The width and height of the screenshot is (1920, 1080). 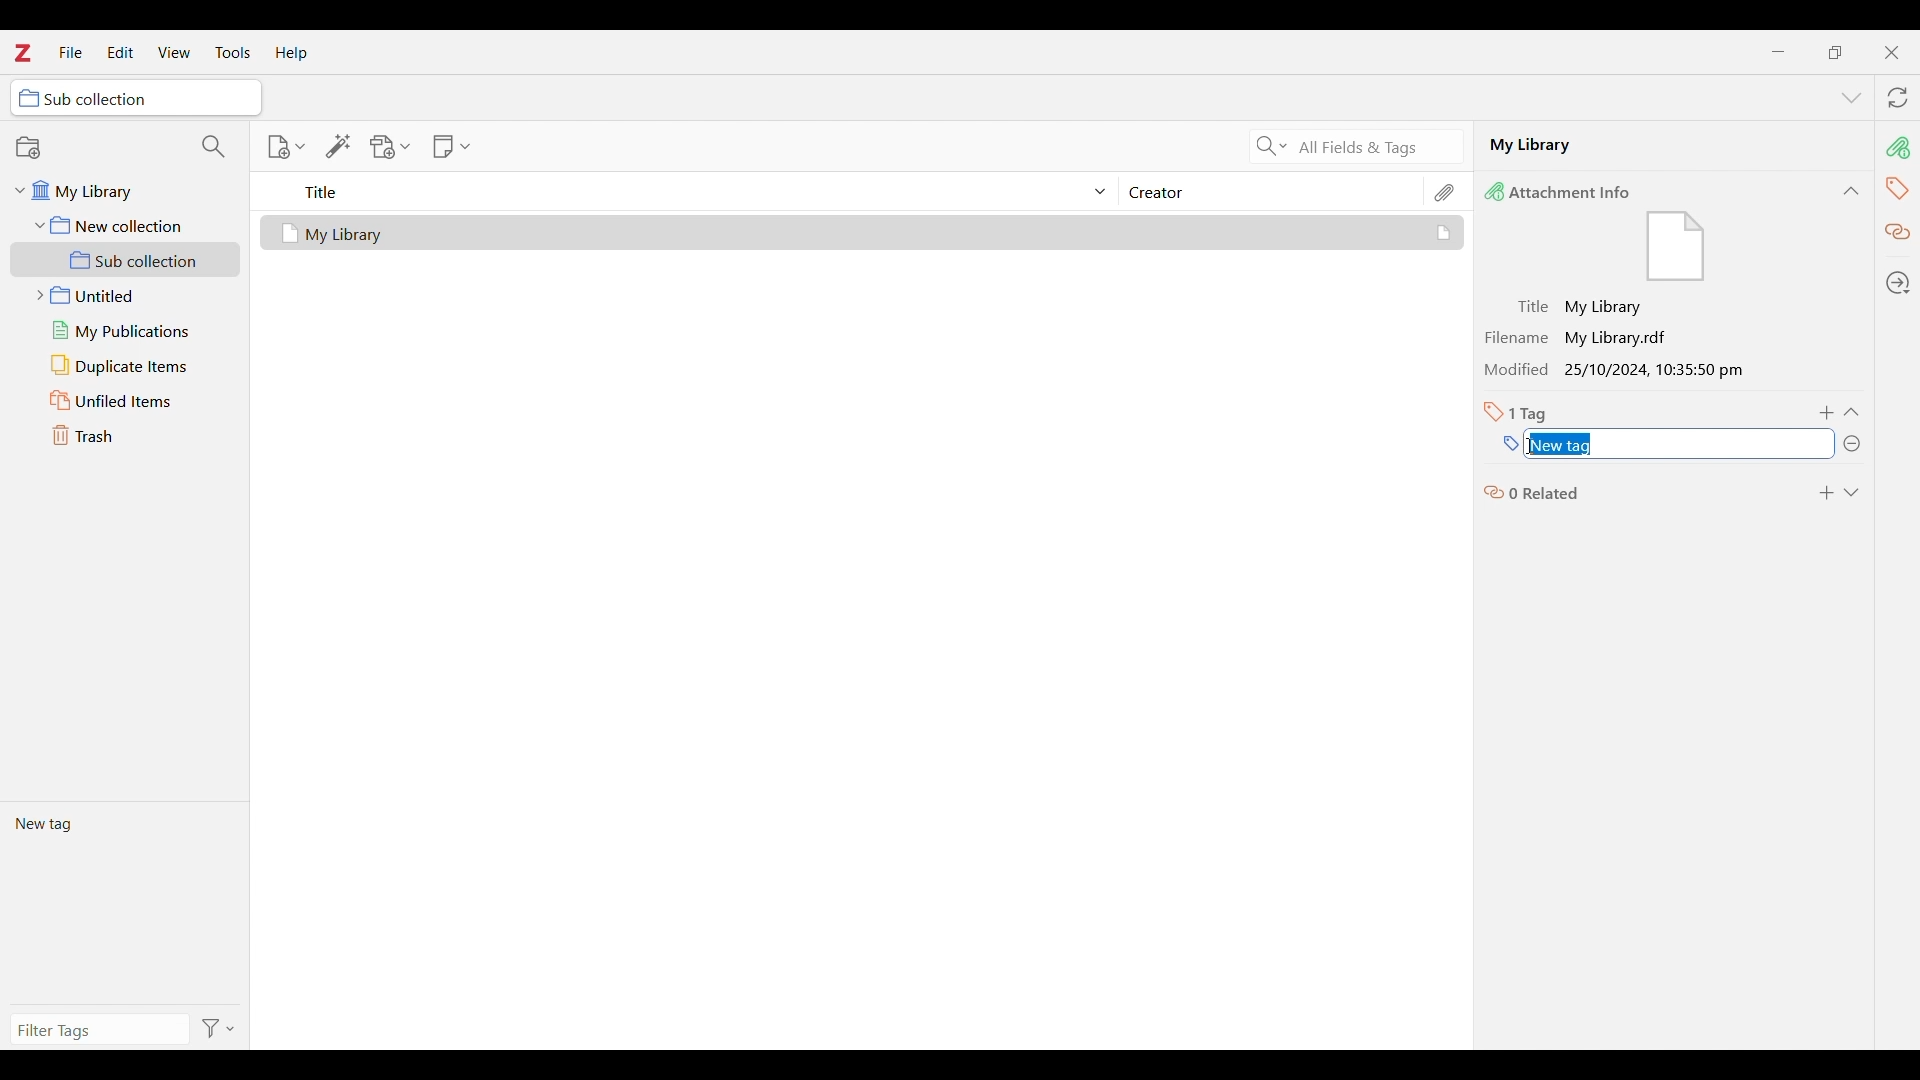 What do you see at coordinates (1898, 283) in the screenshot?
I see `Locate` at bounding box center [1898, 283].